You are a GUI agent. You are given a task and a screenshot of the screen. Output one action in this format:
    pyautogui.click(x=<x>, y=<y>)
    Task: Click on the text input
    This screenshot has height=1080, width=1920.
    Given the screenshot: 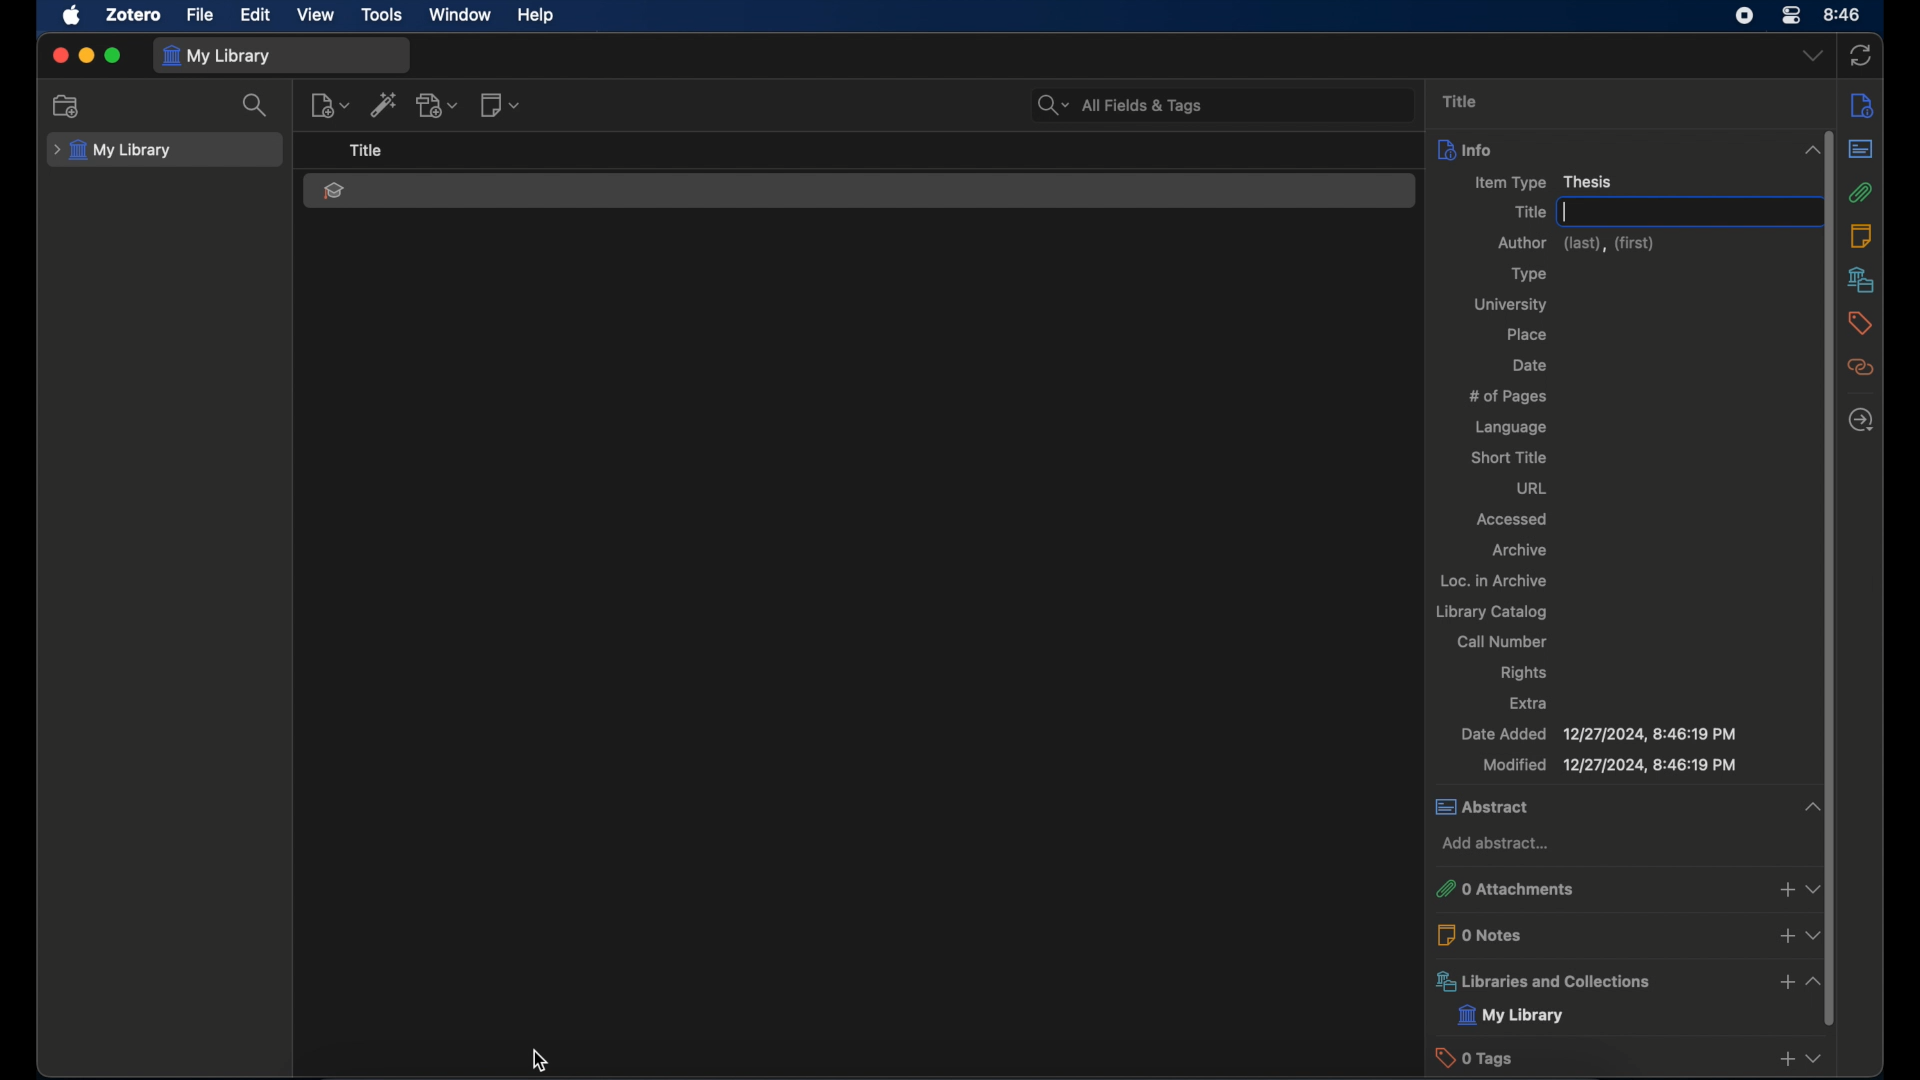 What is the action you would take?
    pyautogui.click(x=1680, y=212)
    